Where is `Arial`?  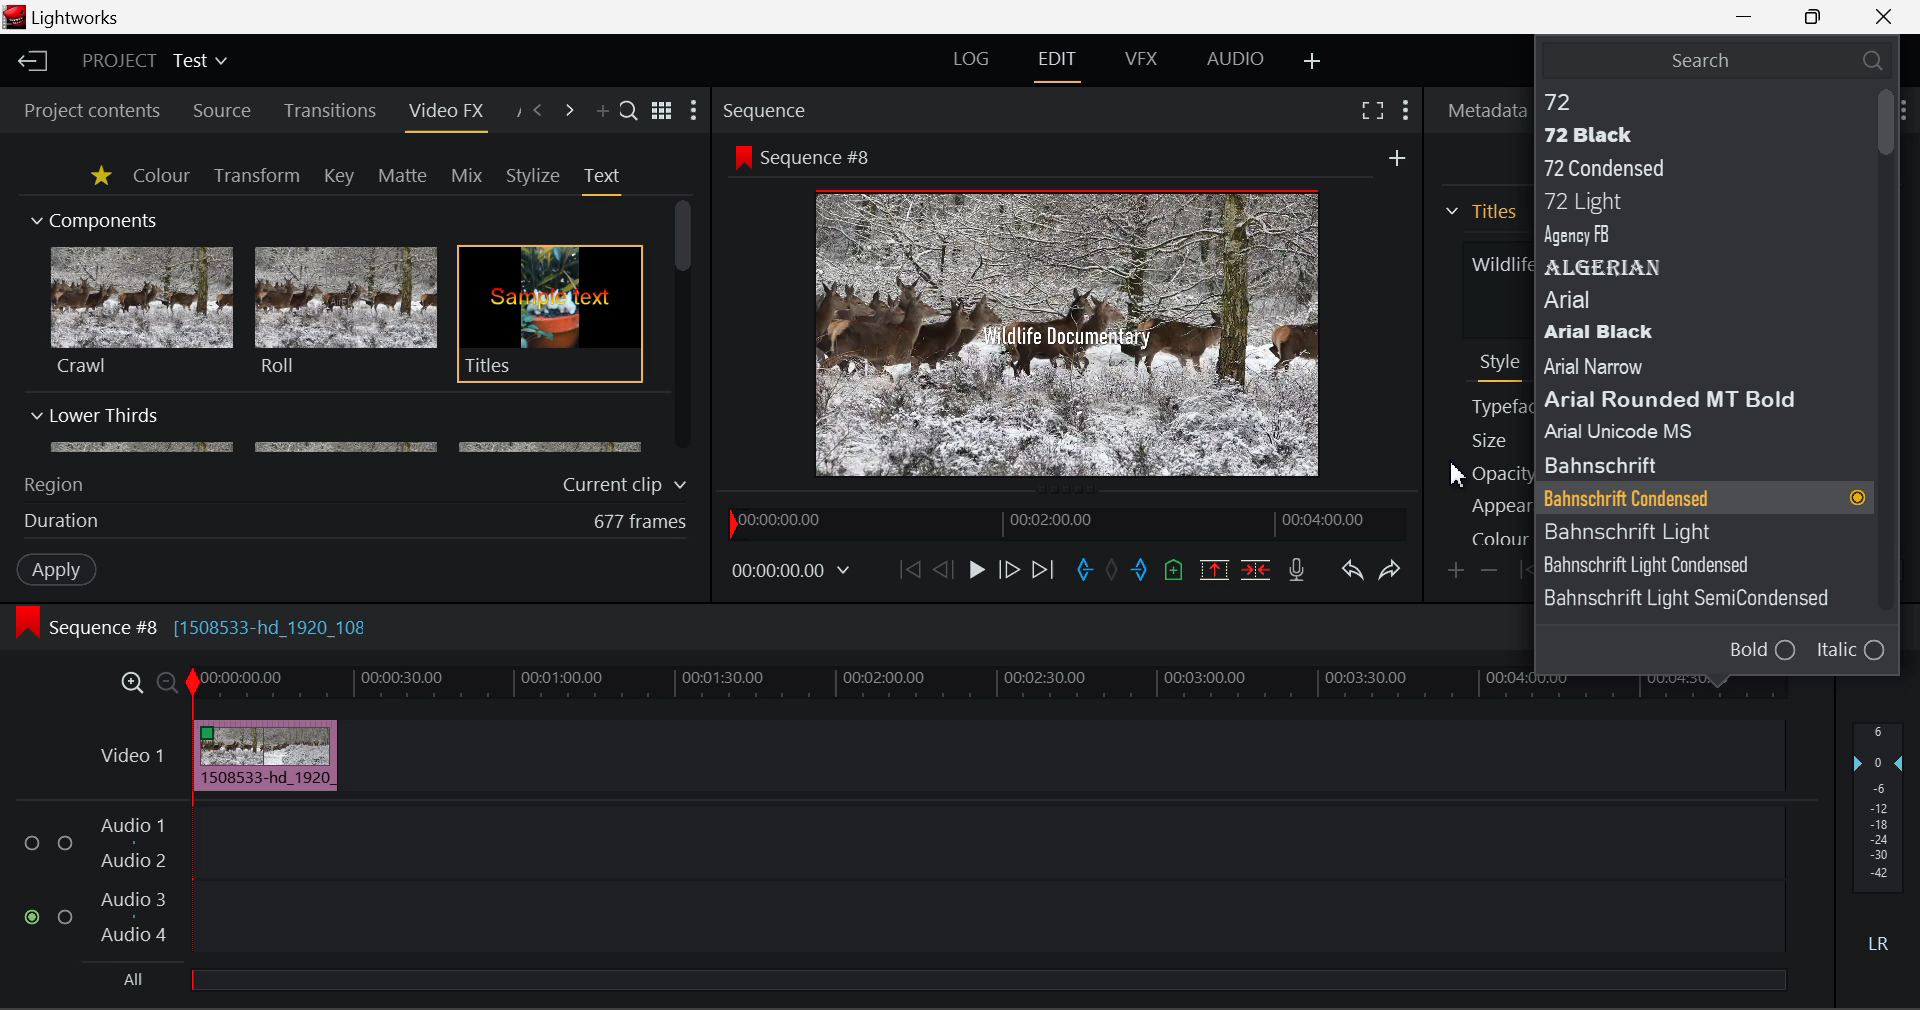 Arial is located at coordinates (1705, 302).